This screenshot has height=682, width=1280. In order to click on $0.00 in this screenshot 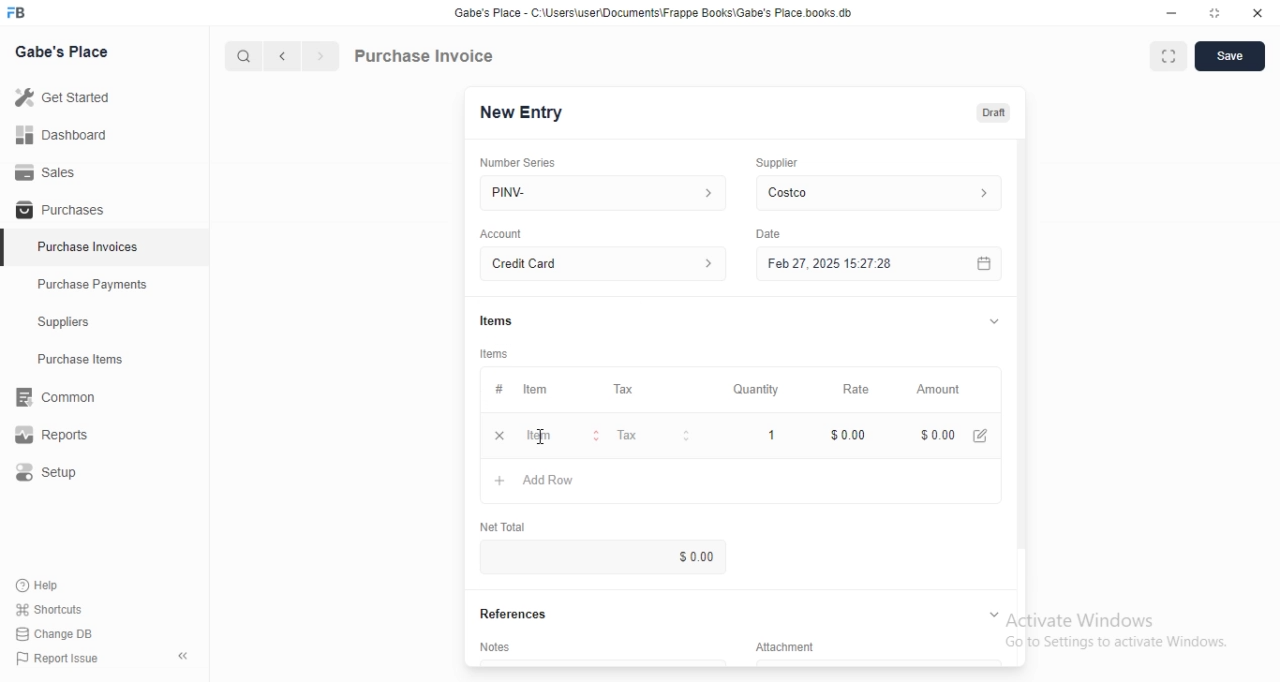, I will do `click(841, 435)`.